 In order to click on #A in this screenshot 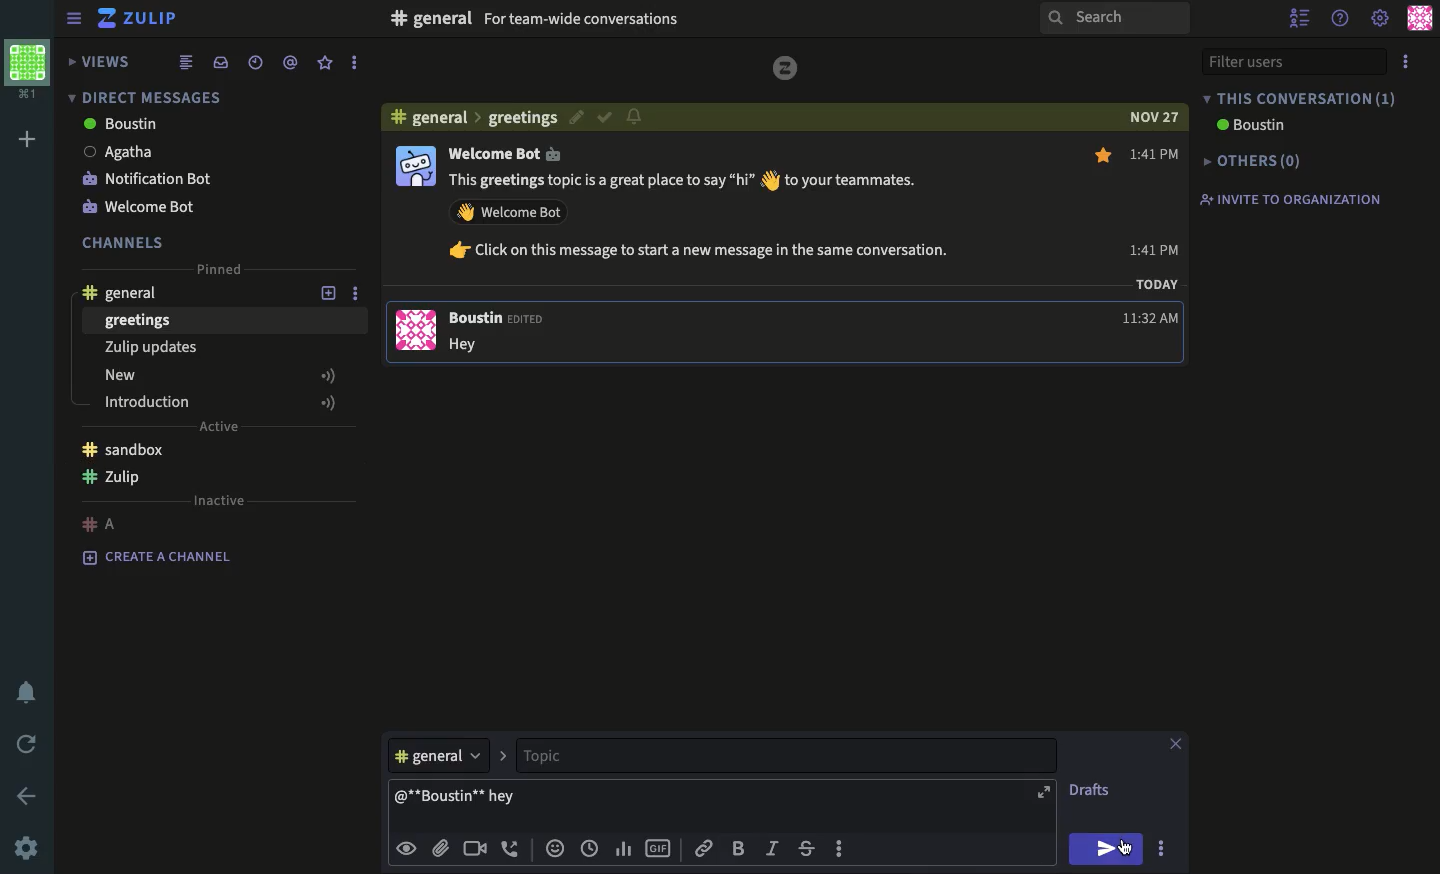, I will do `click(103, 520)`.